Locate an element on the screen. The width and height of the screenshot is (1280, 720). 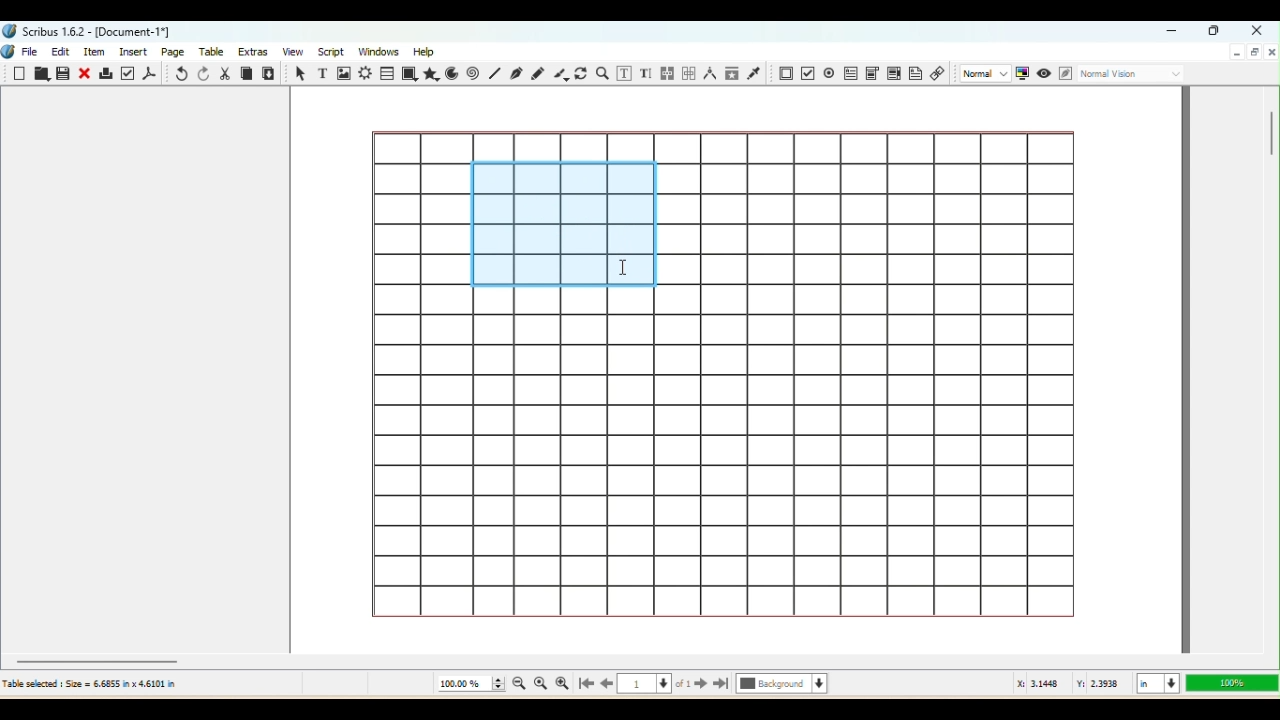
Open is located at coordinates (41, 75).